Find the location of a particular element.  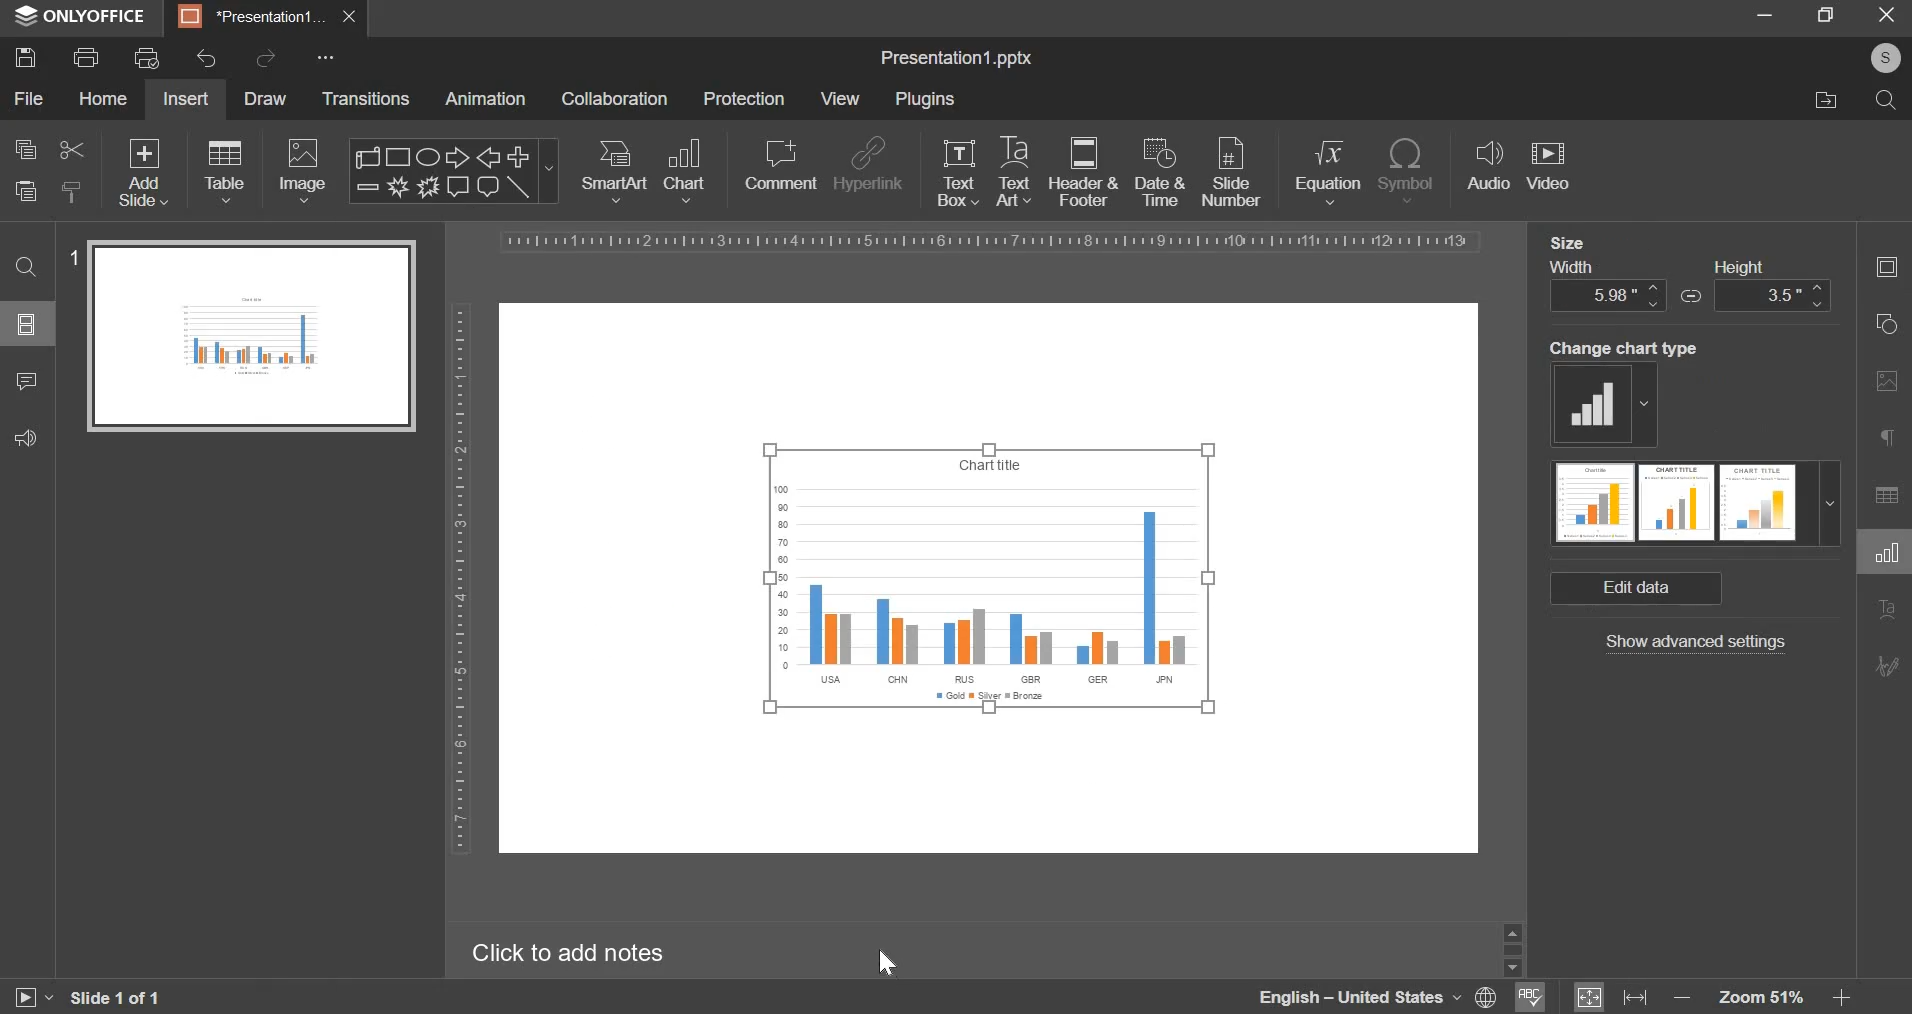

header & footer is located at coordinates (1083, 172).